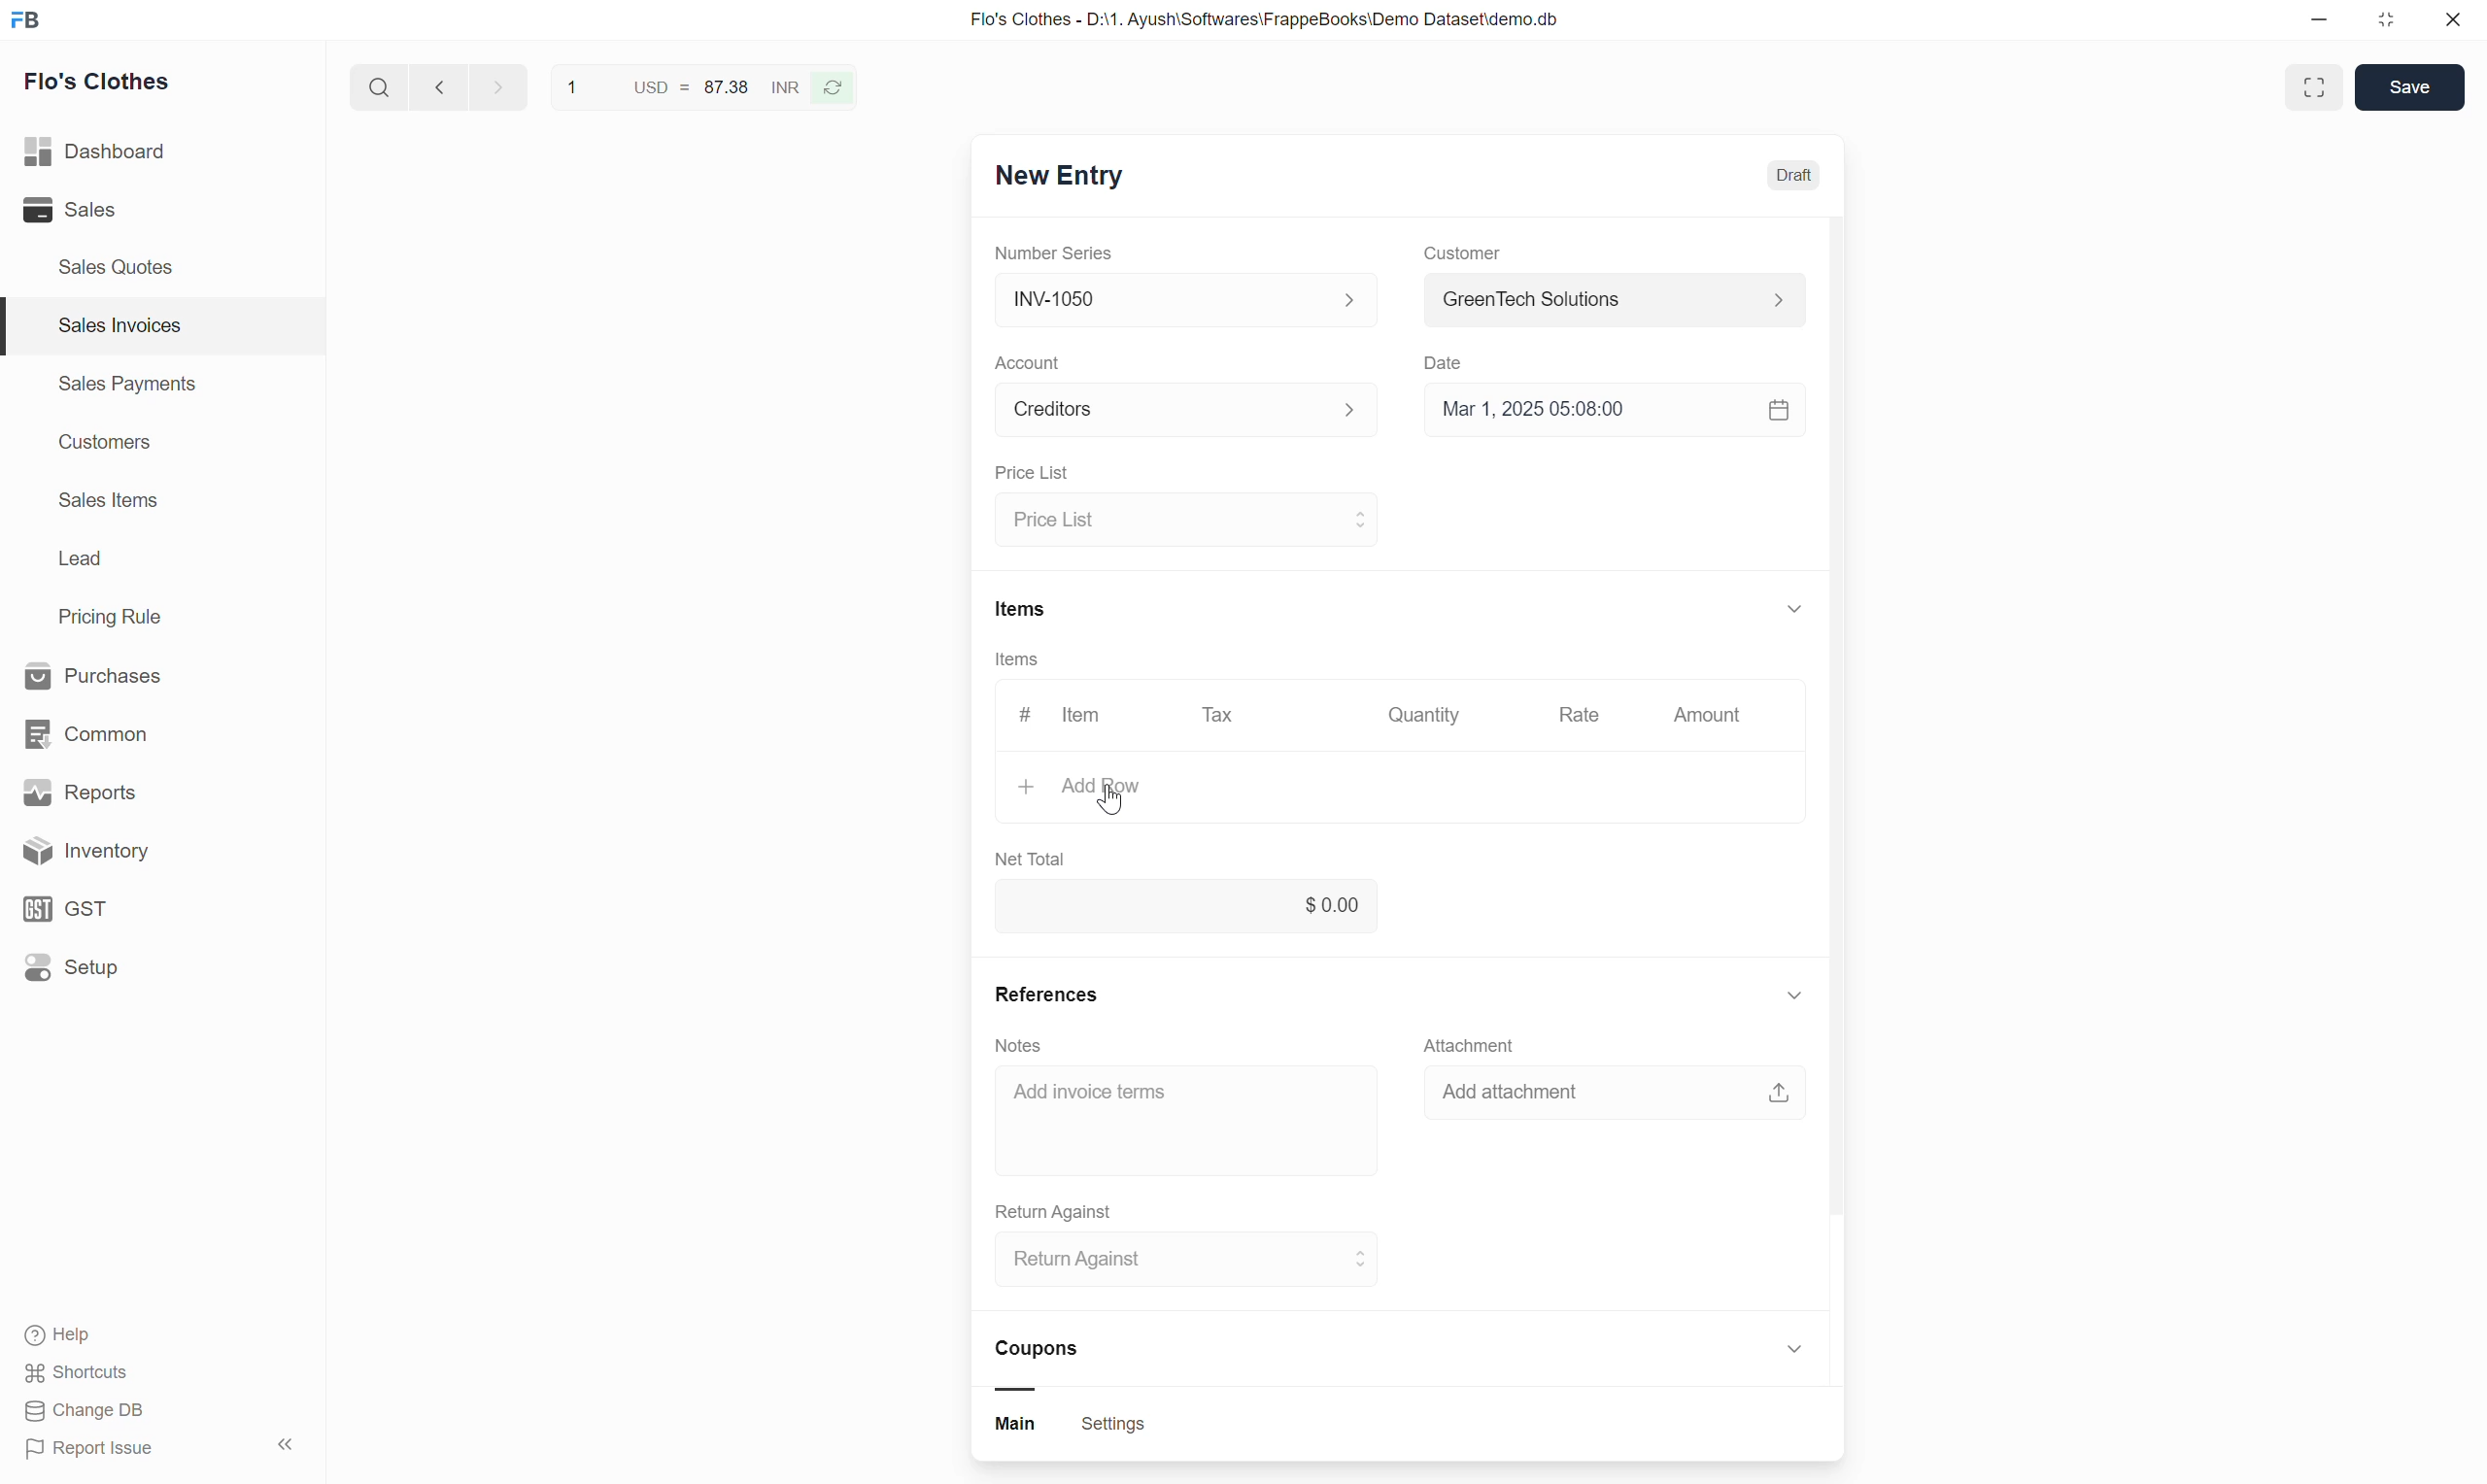 The image size is (2487, 1484). I want to click on Customers, so click(102, 445).